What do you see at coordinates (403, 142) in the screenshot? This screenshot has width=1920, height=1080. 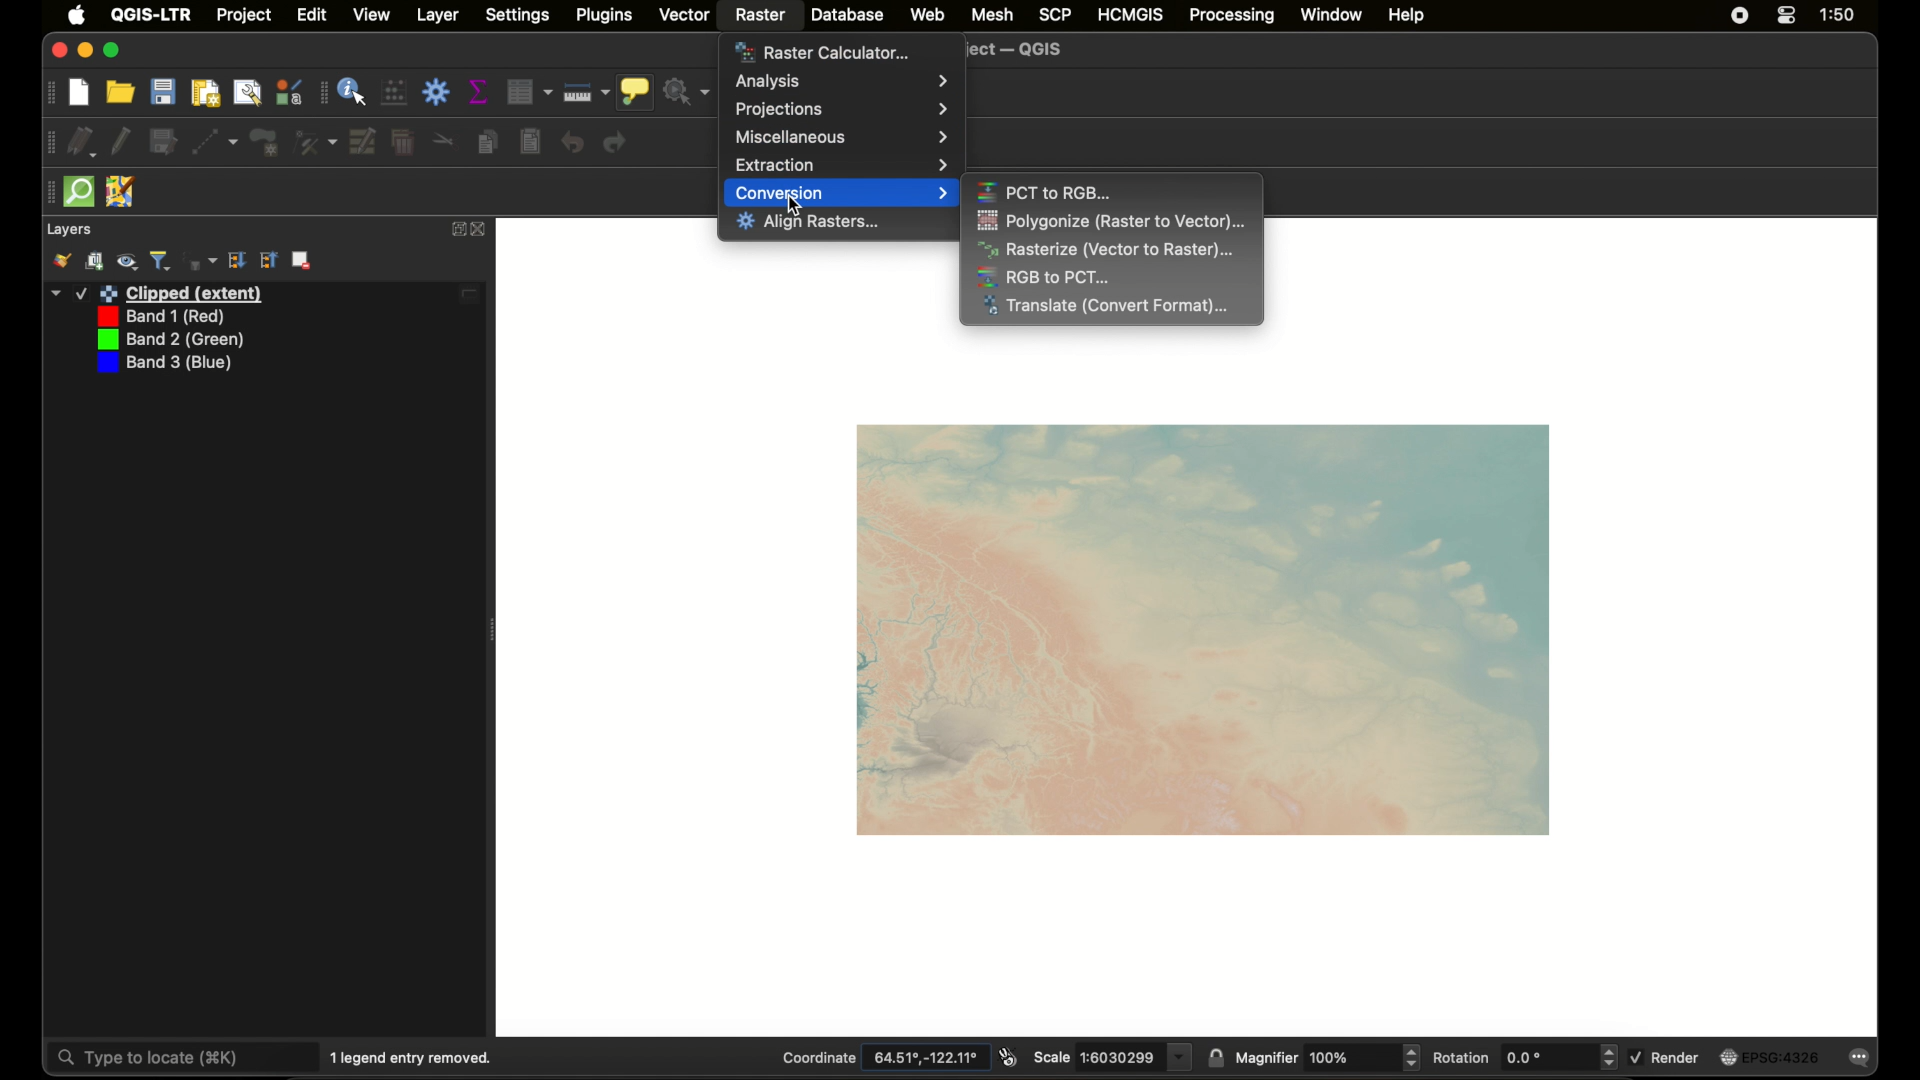 I see `delete selected` at bounding box center [403, 142].